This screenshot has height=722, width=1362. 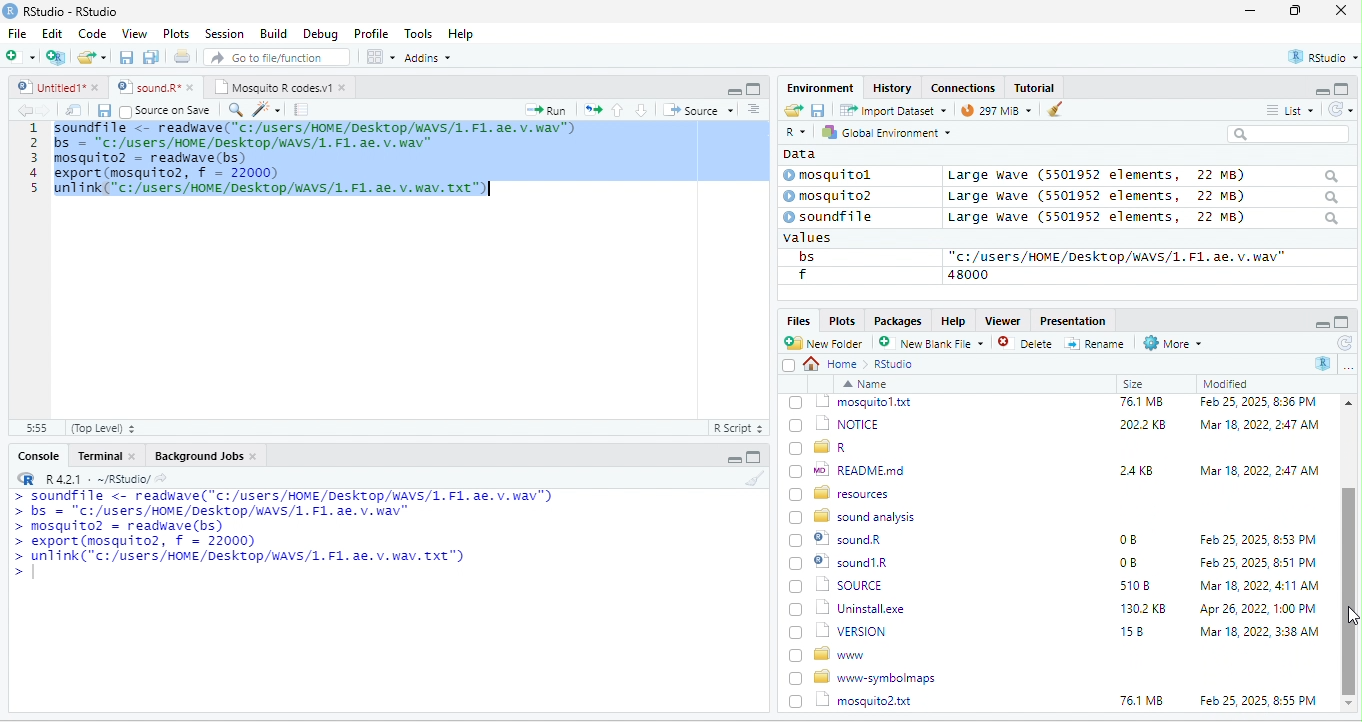 What do you see at coordinates (94, 57) in the screenshot?
I see `folder` at bounding box center [94, 57].